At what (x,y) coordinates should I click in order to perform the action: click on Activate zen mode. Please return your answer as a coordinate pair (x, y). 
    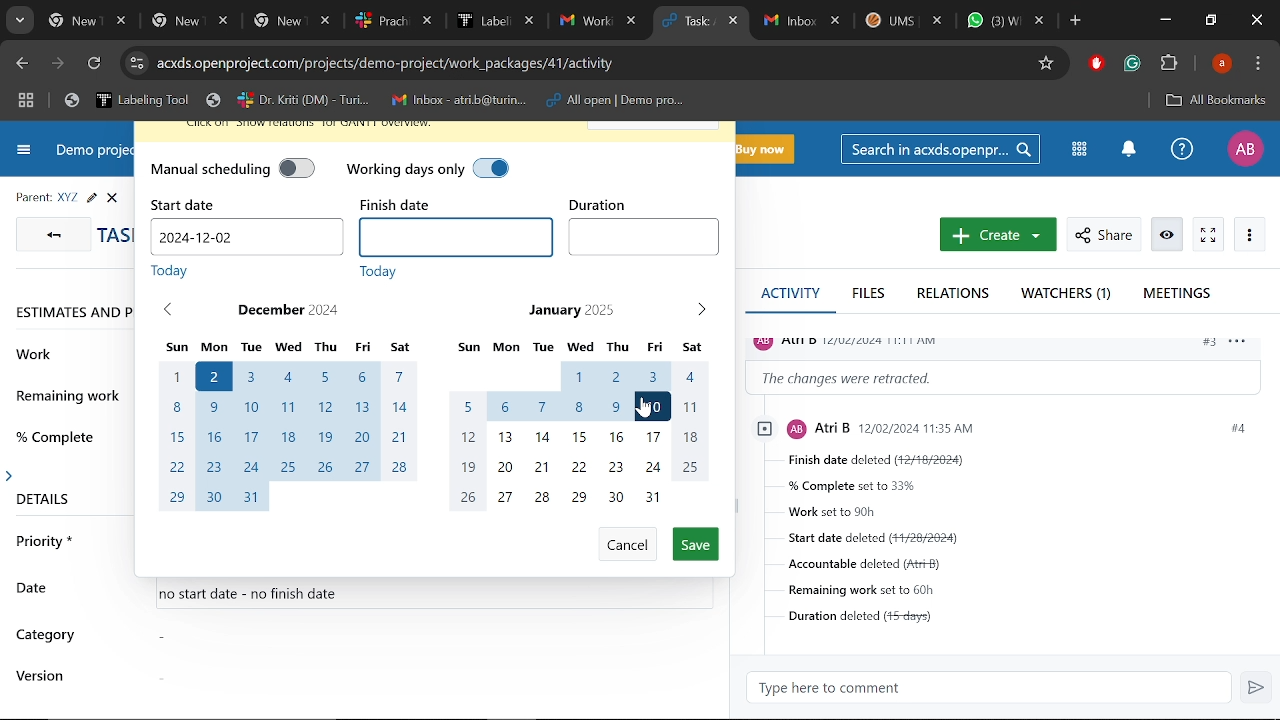
    Looking at the image, I should click on (1208, 235).